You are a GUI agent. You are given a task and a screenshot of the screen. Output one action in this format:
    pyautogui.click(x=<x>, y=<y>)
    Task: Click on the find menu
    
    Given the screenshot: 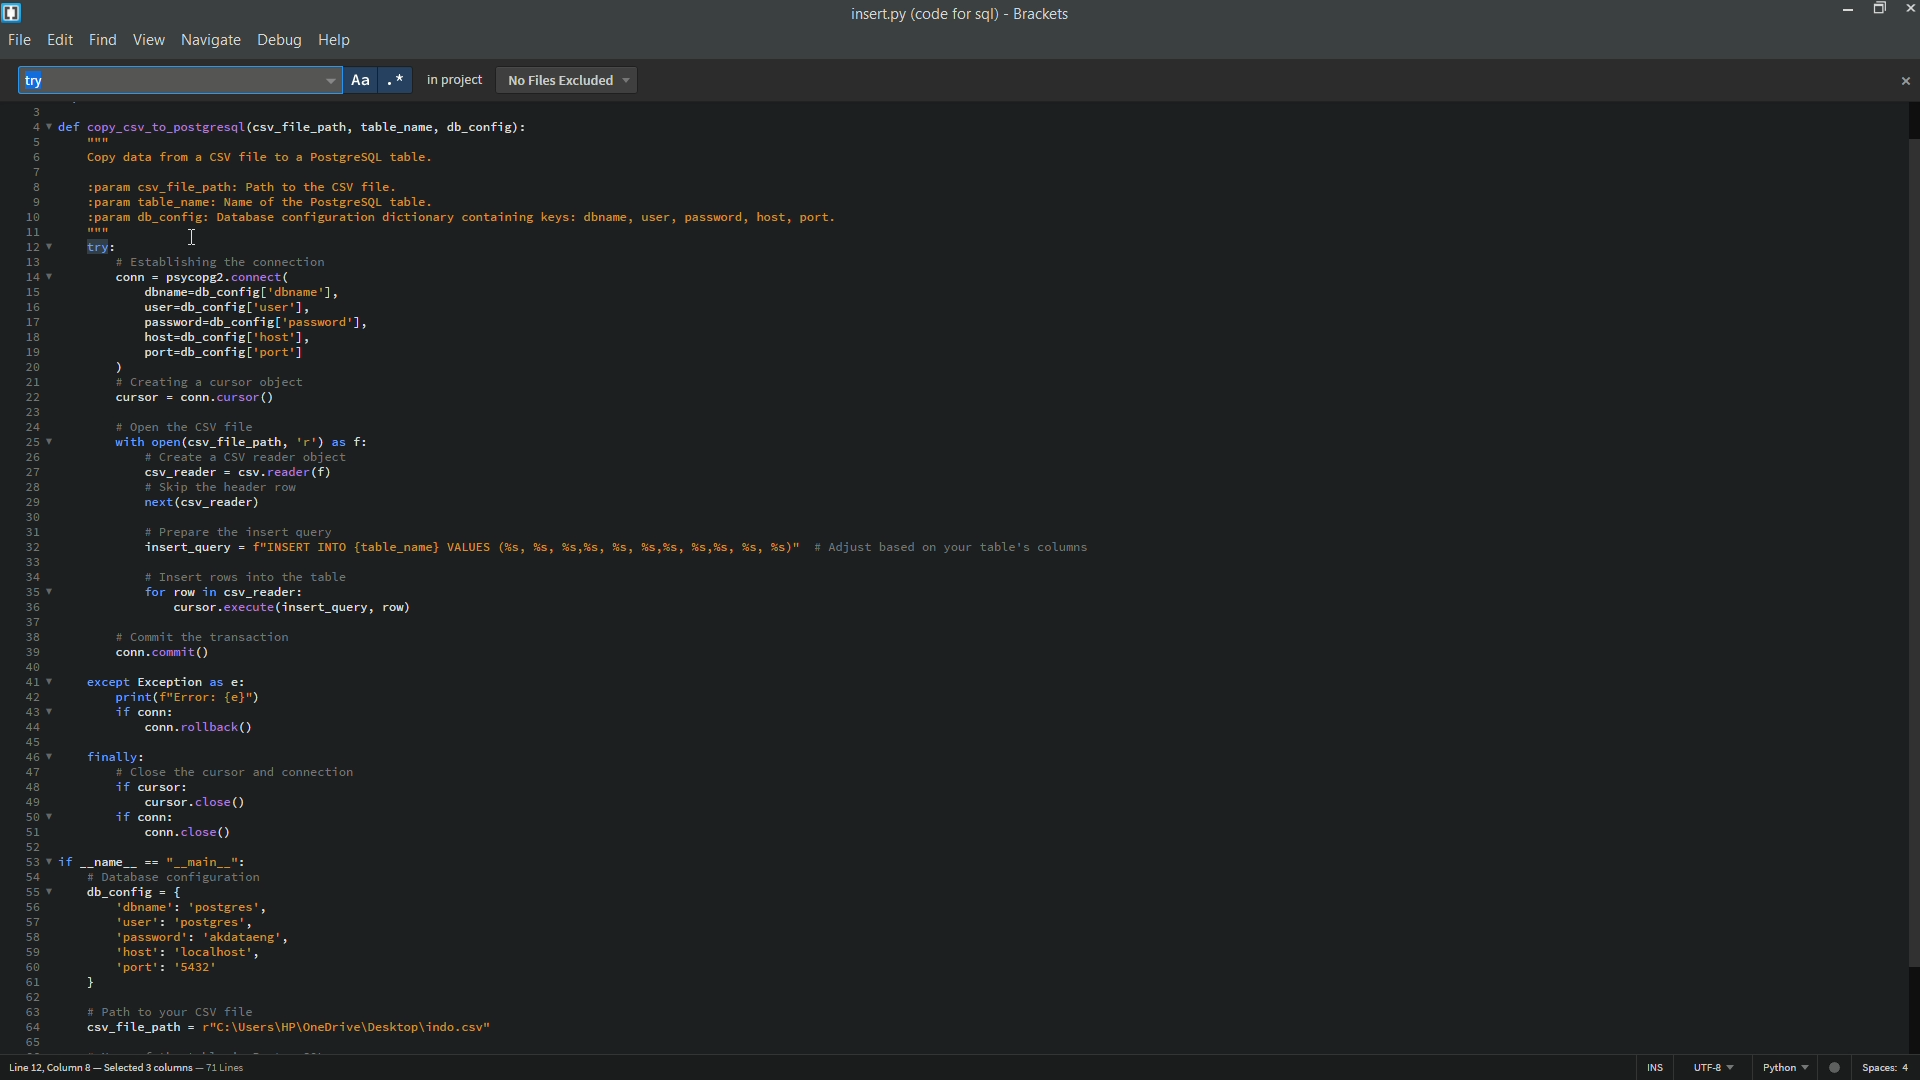 What is the action you would take?
    pyautogui.click(x=100, y=39)
    